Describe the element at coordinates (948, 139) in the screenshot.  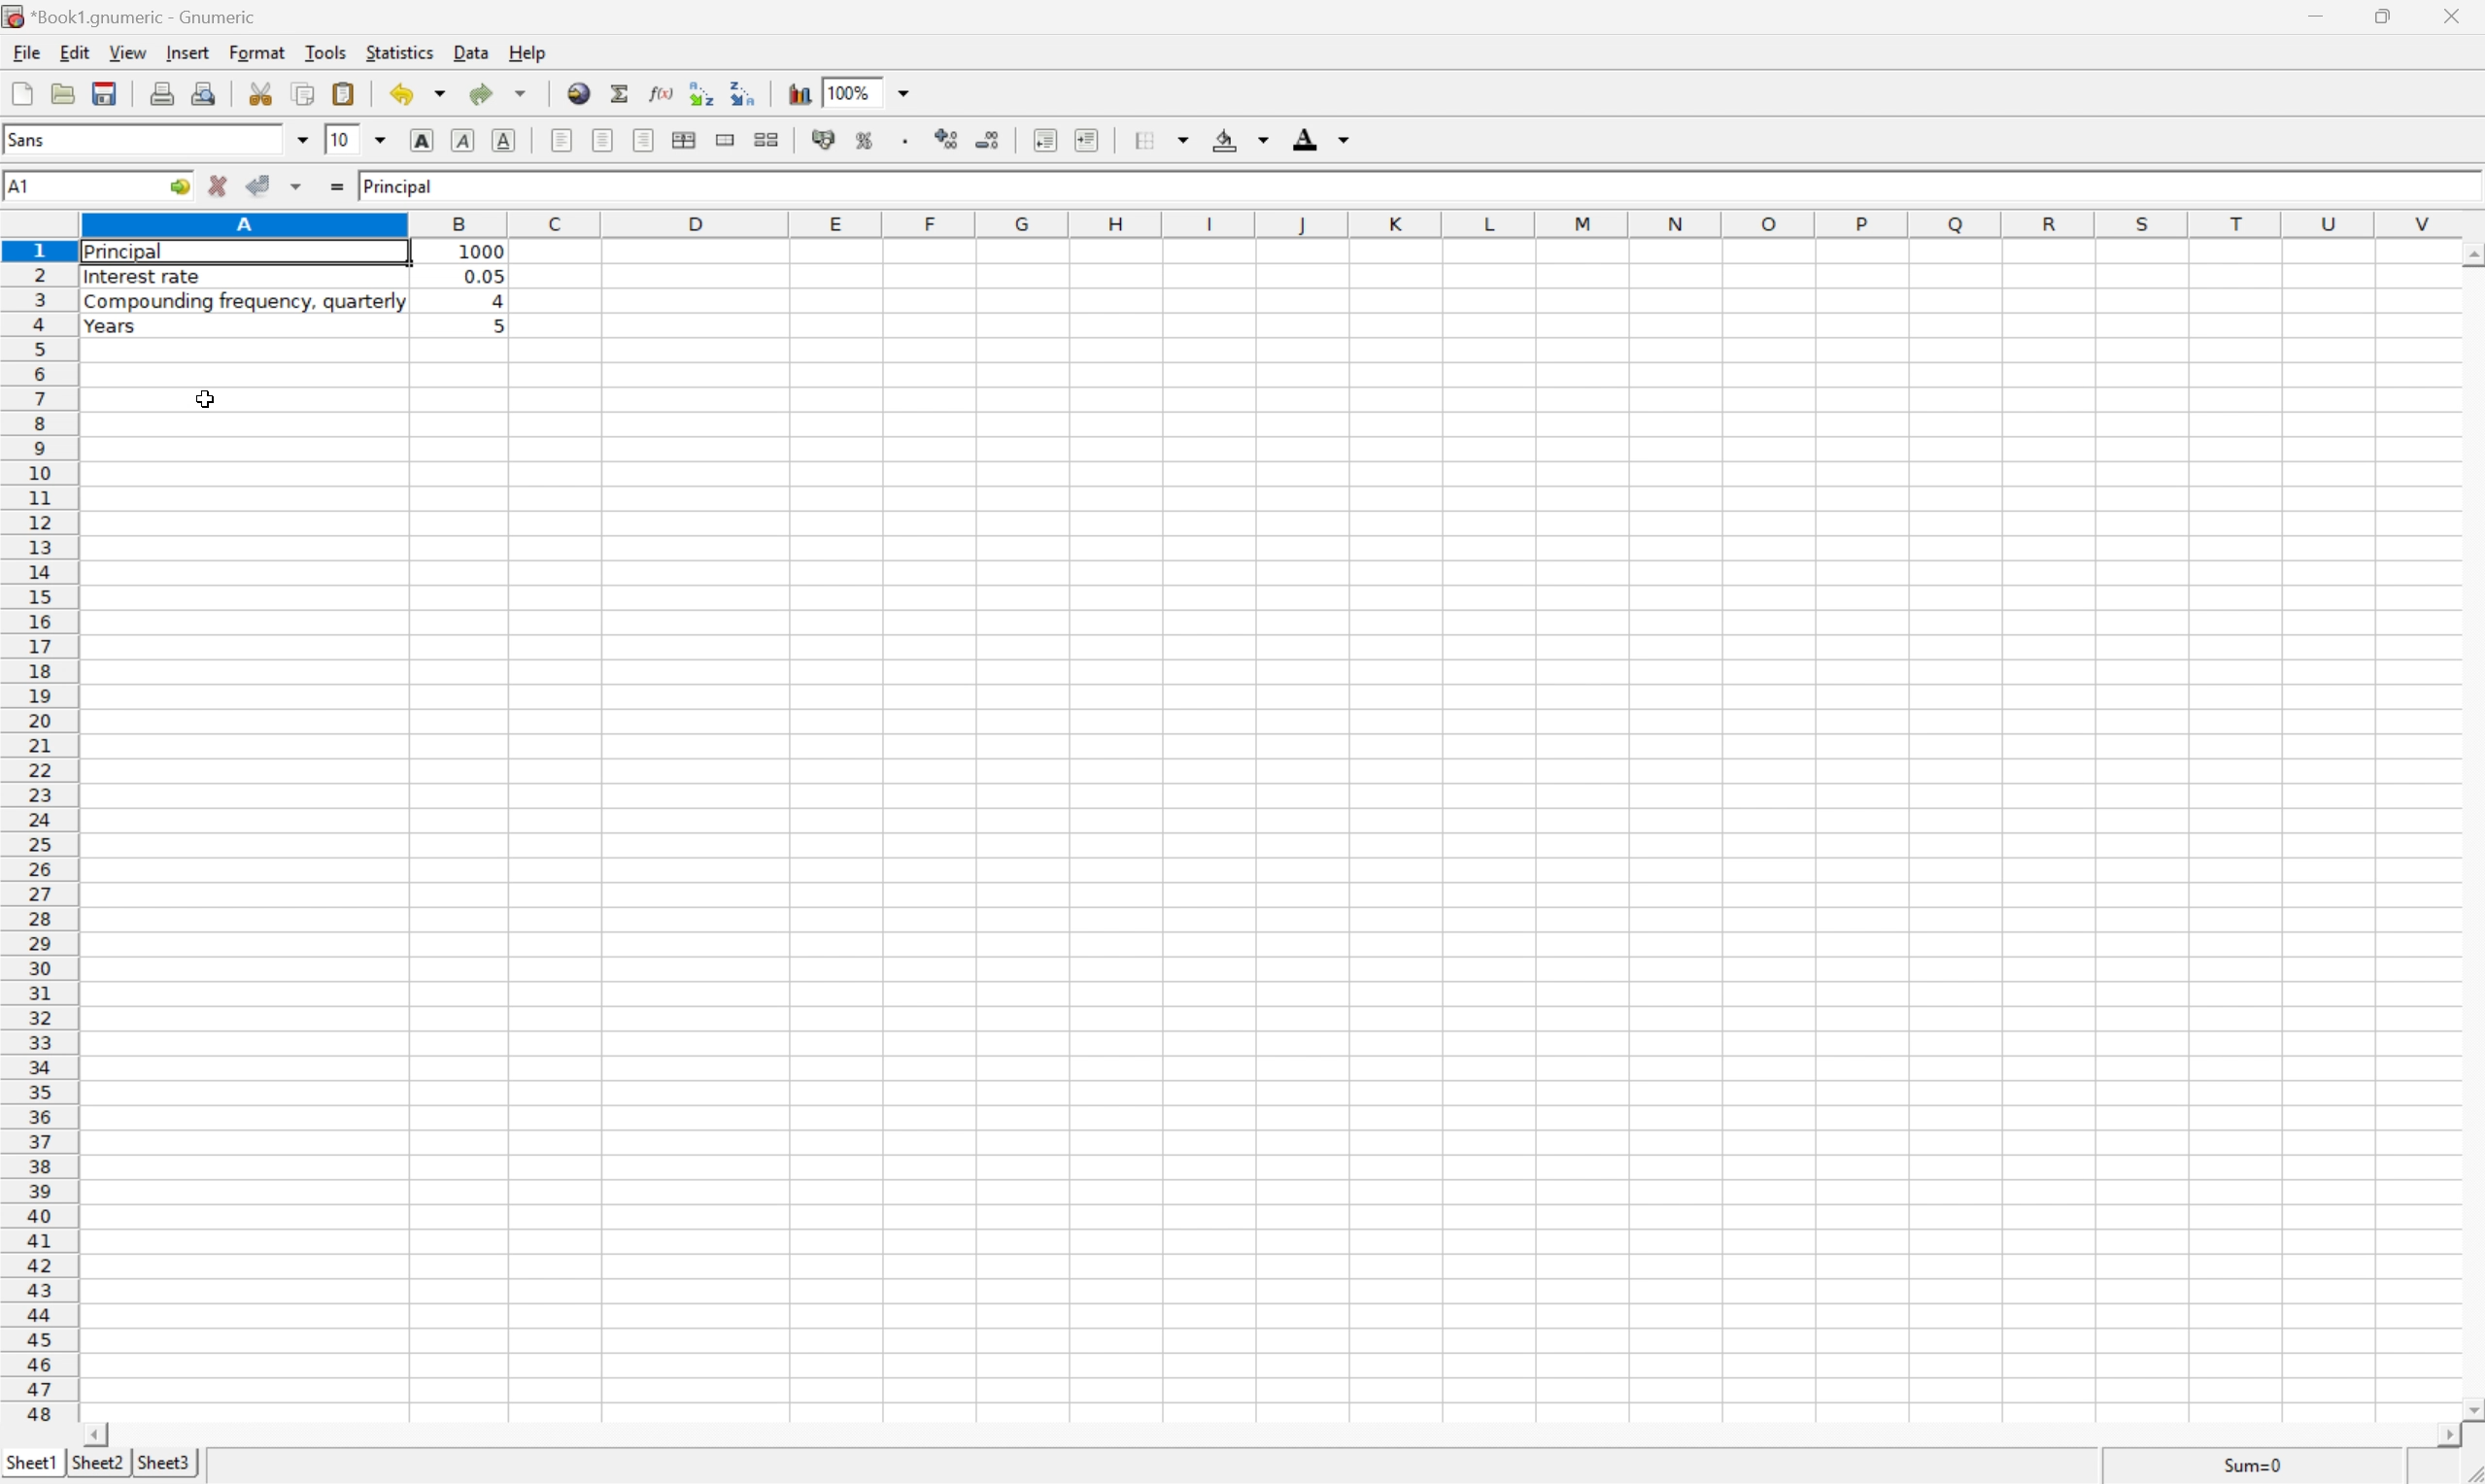
I see `increase number of decimals displayed` at that location.